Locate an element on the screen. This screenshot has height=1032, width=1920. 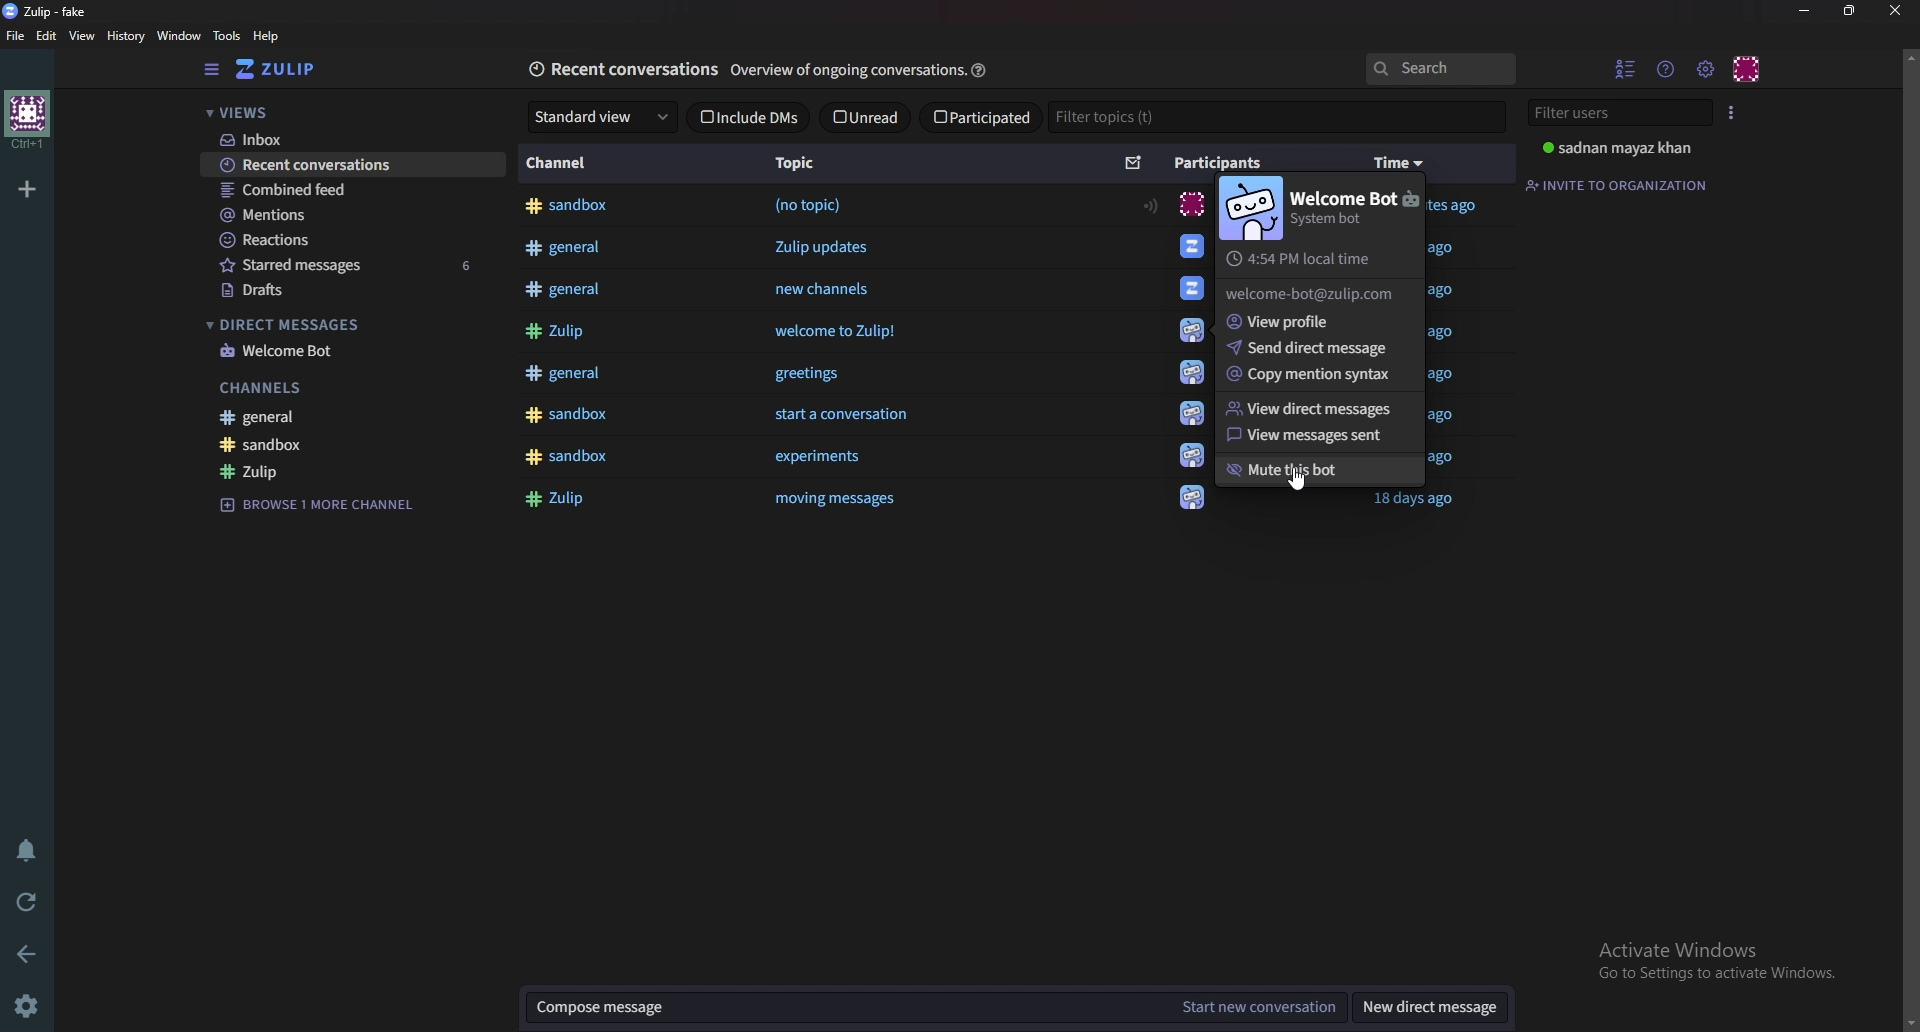
General is located at coordinates (351, 416).